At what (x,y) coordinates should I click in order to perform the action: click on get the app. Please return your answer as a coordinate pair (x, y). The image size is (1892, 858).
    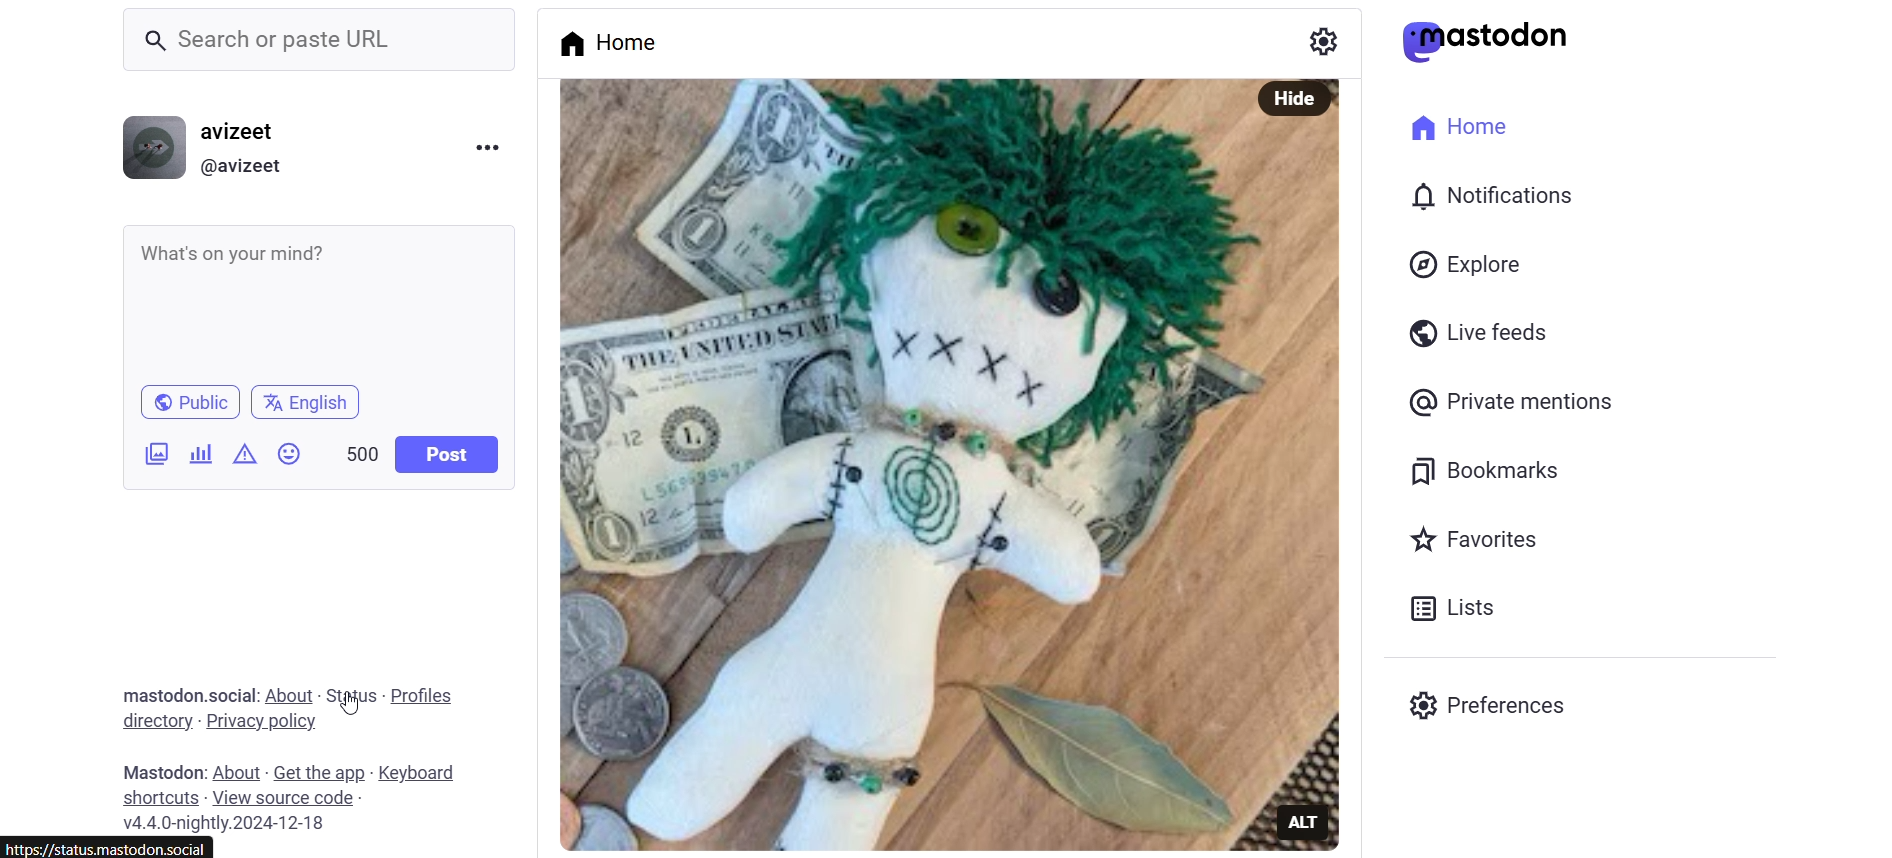
    Looking at the image, I should click on (316, 769).